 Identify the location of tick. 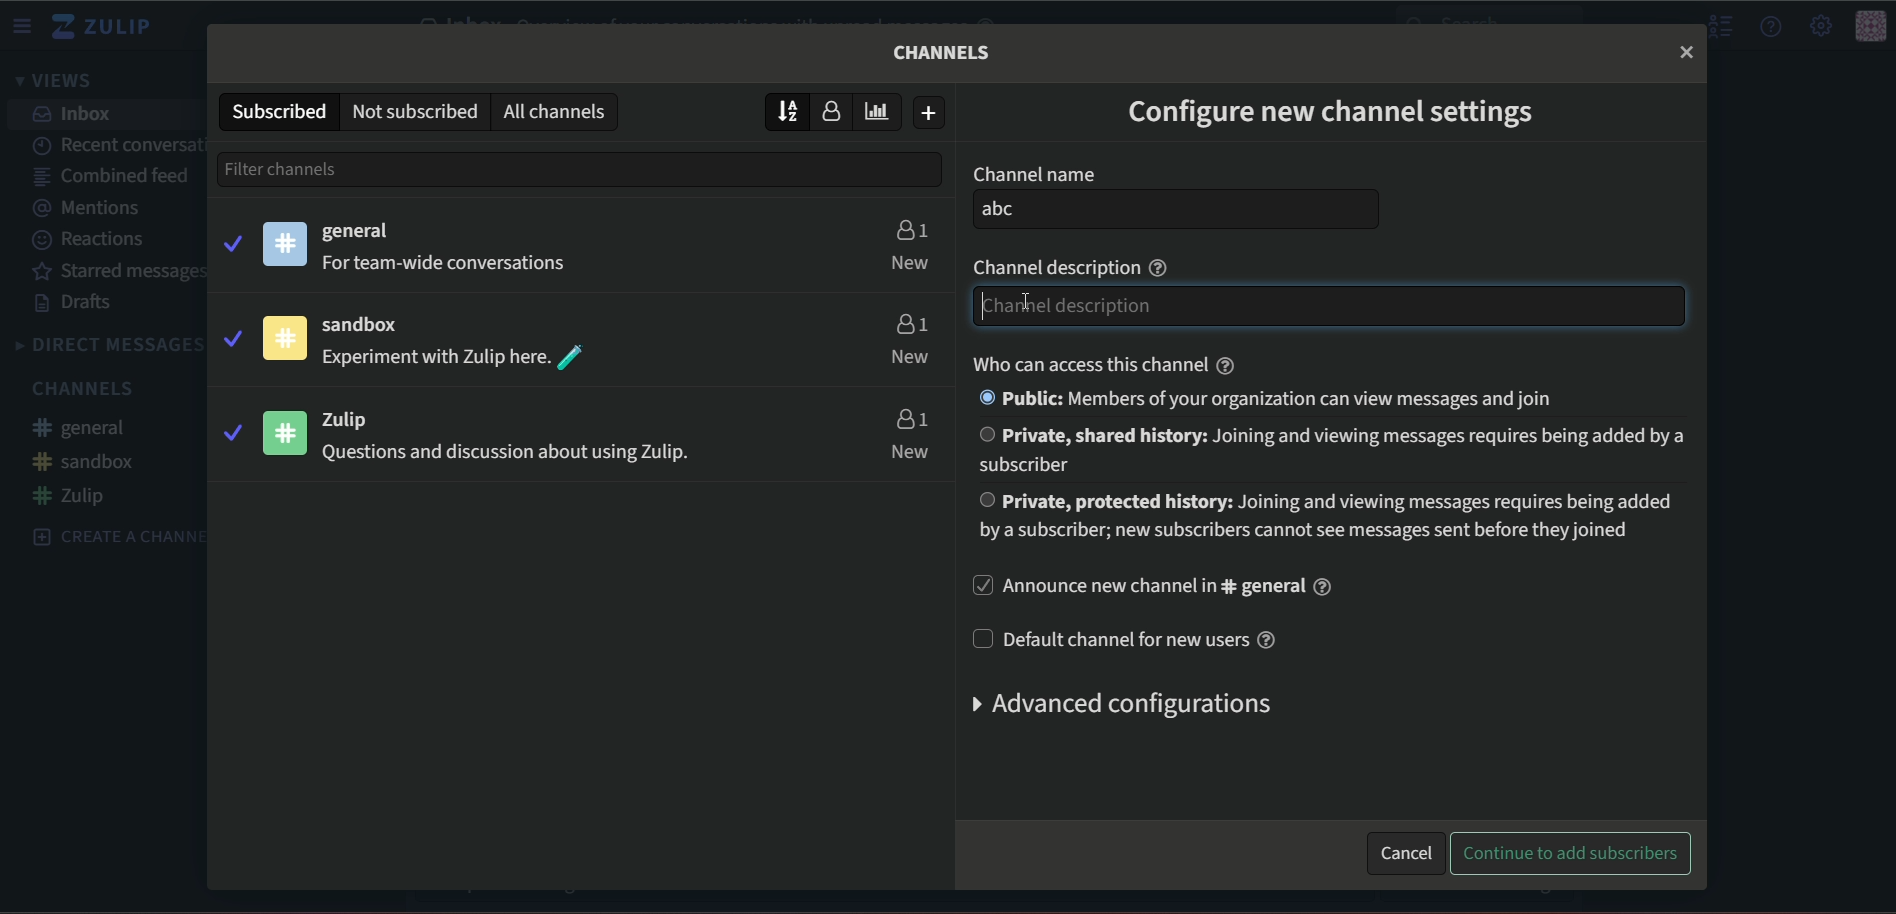
(230, 336).